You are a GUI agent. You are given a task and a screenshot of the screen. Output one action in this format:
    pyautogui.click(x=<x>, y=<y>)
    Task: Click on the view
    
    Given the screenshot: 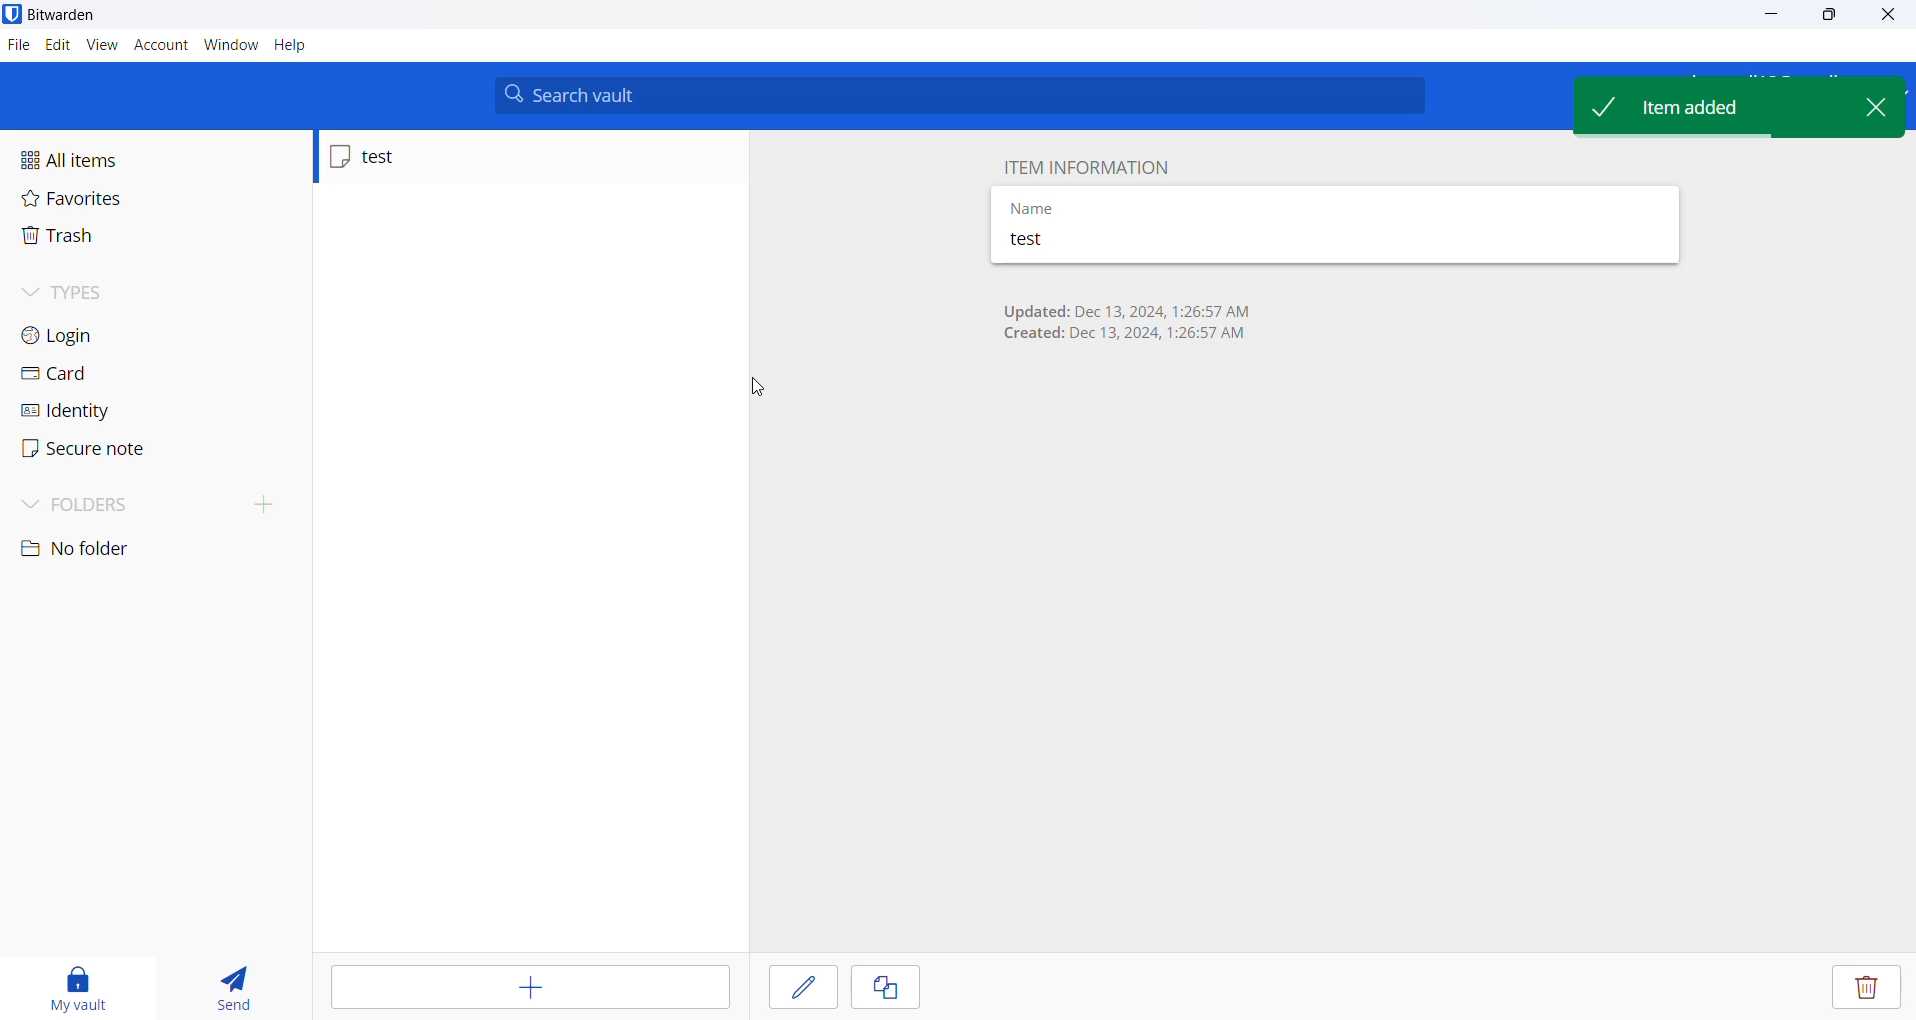 What is the action you would take?
    pyautogui.click(x=104, y=45)
    